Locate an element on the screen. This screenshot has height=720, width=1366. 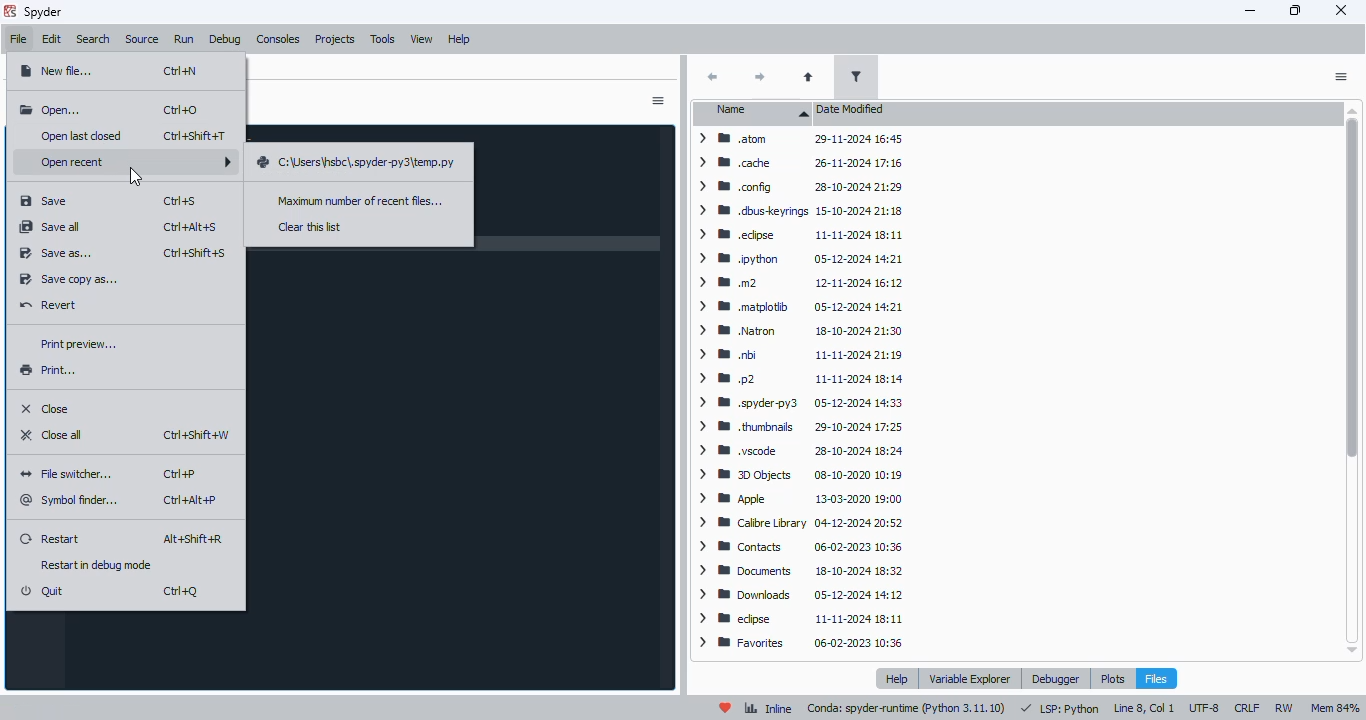
tools is located at coordinates (382, 39).